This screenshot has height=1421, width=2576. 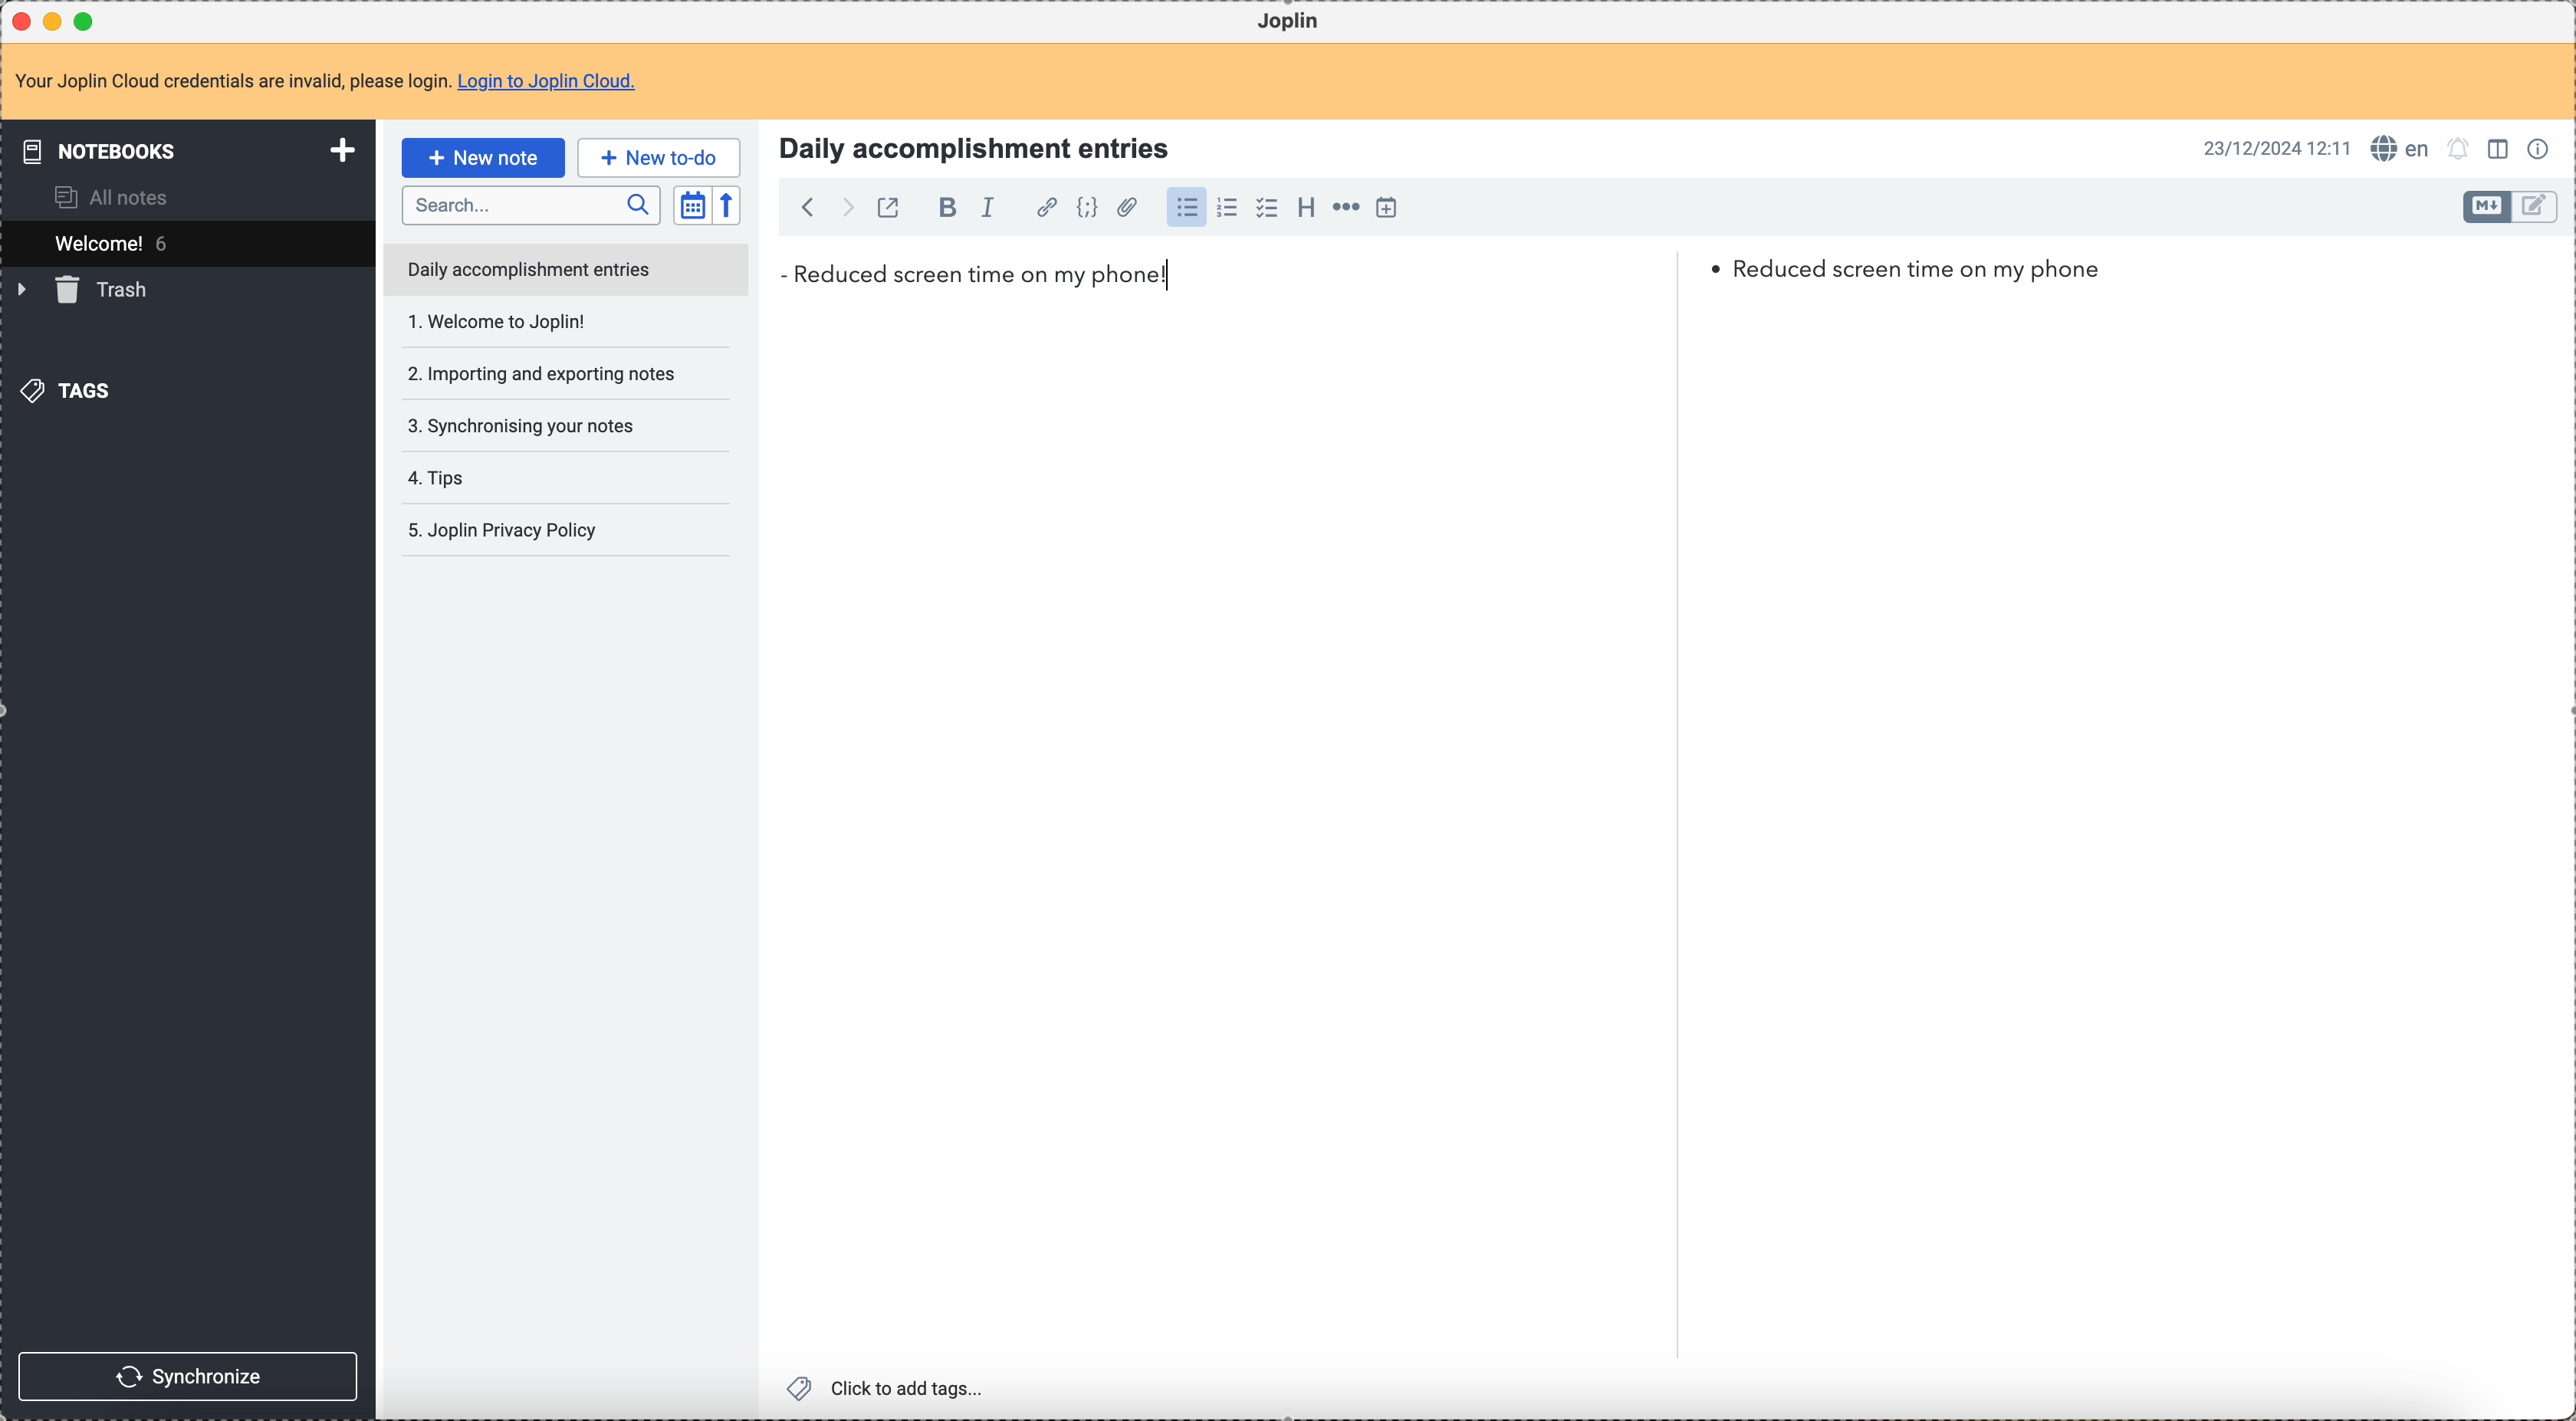 I want to click on back, so click(x=802, y=206).